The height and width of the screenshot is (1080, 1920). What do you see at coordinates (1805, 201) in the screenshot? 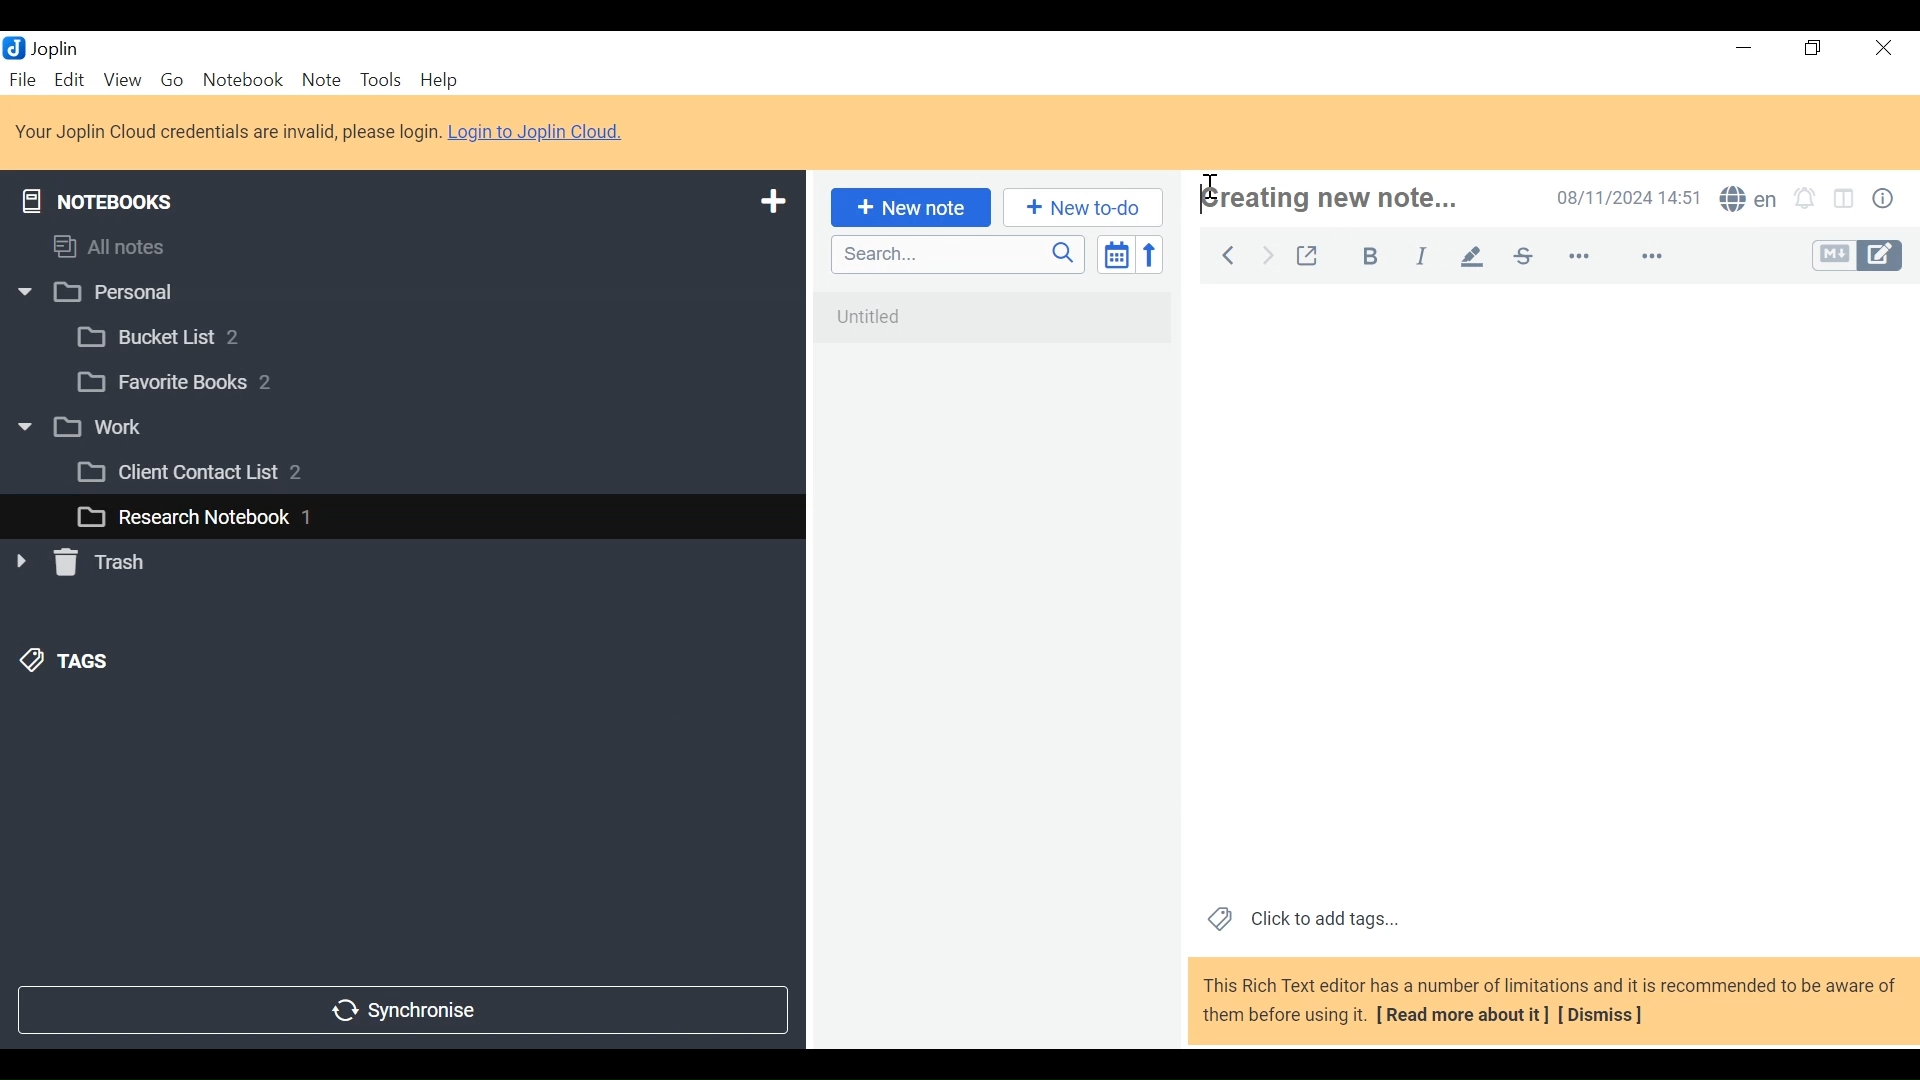
I see `Set alarm` at bounding box center [1805, 201].